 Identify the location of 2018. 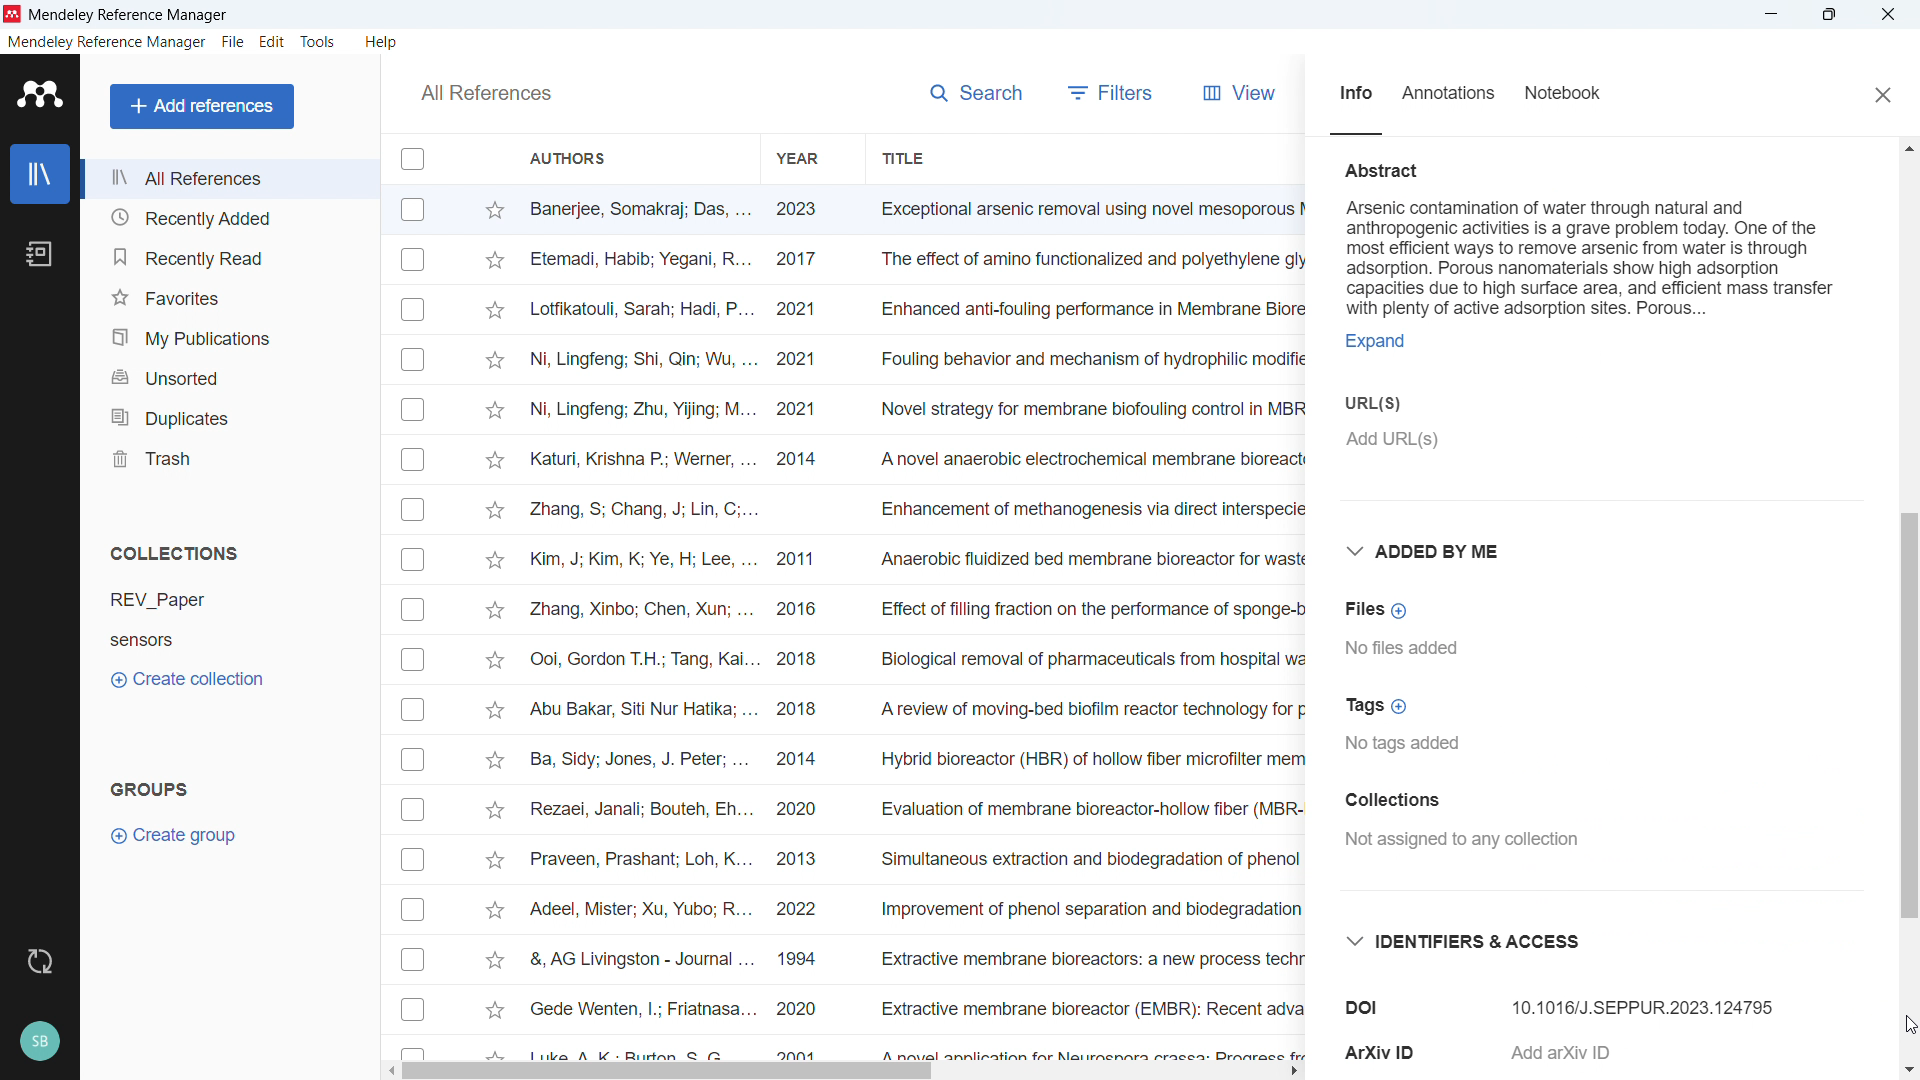
(809, 710).